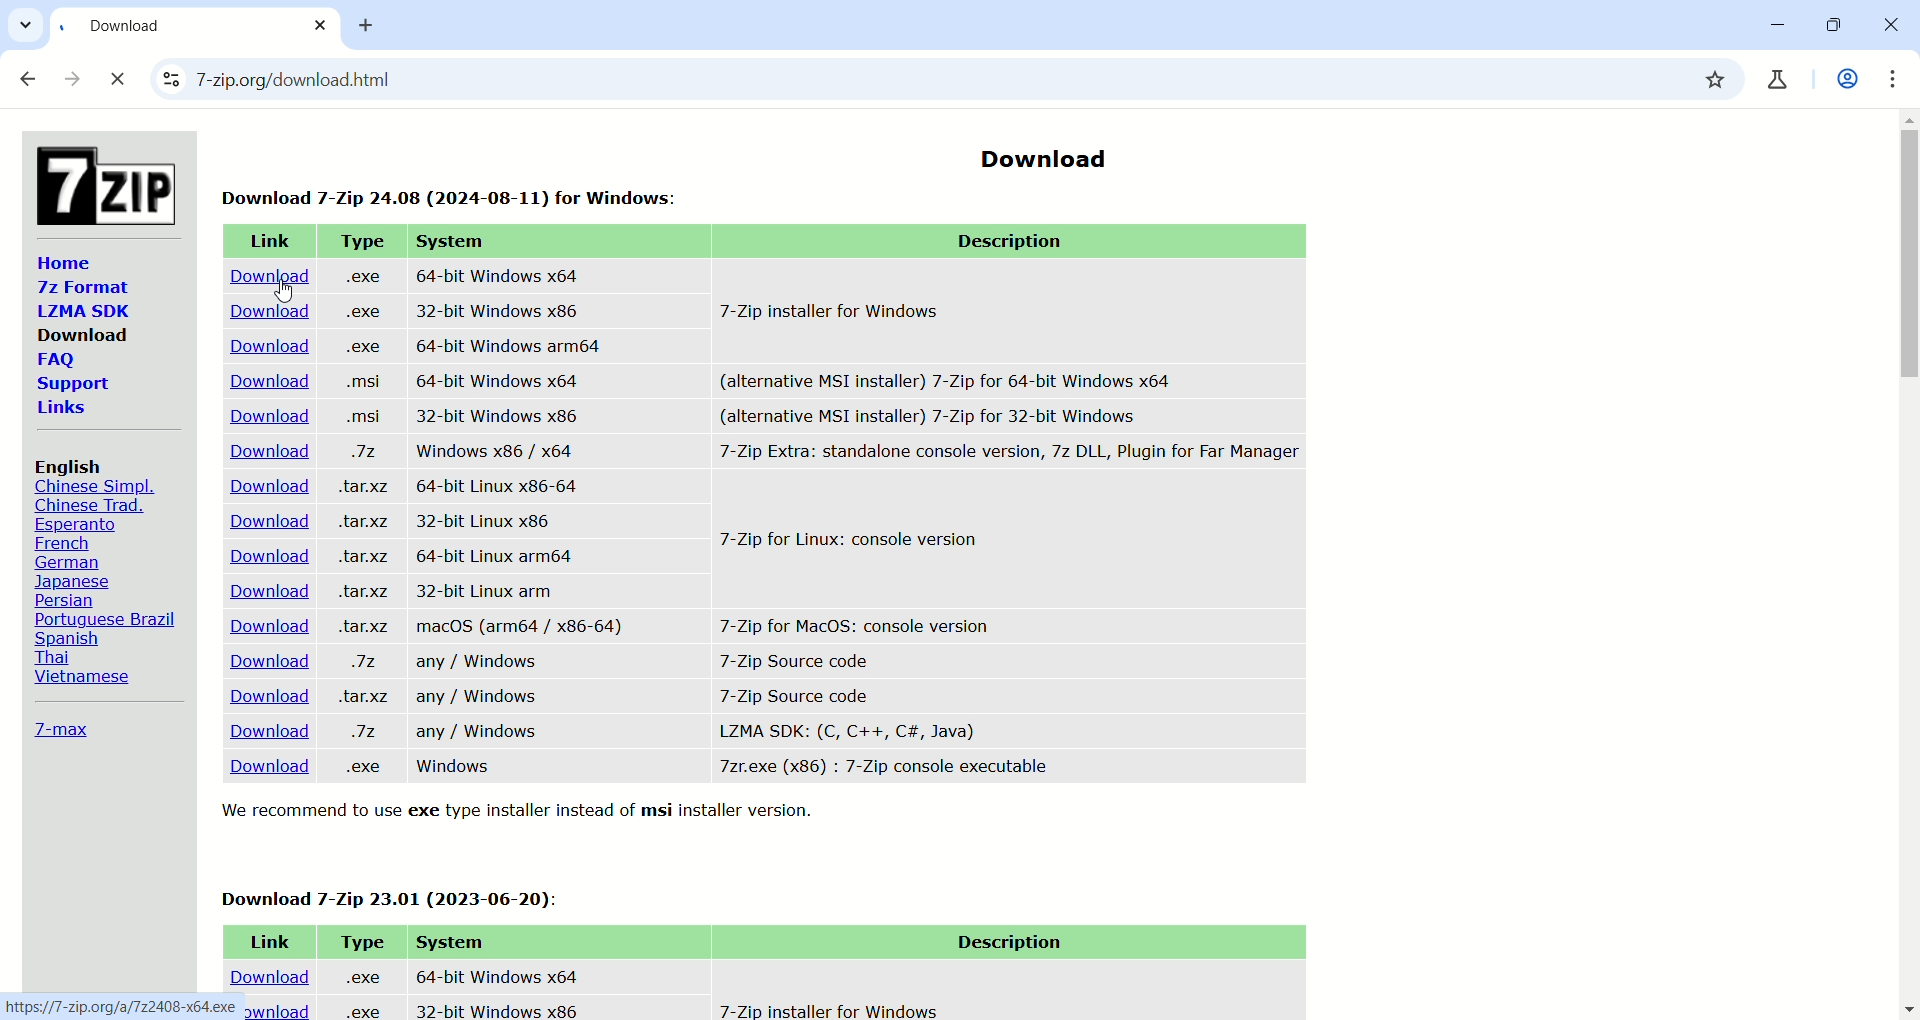 This screenshot has height=1020, width=1920. I want to click on .exe, so click(361, 974).